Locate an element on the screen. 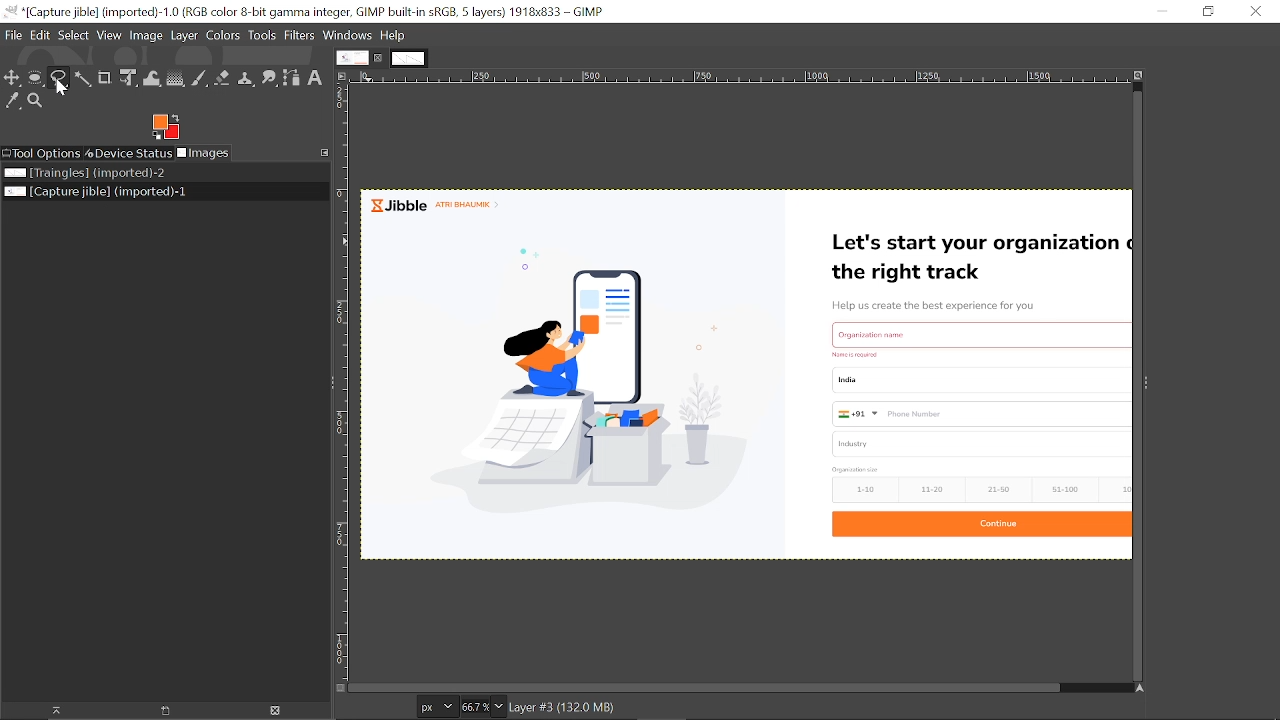 The height and width of the screenshot is (720, 1280). Edit is located at coordinates (41, 35).